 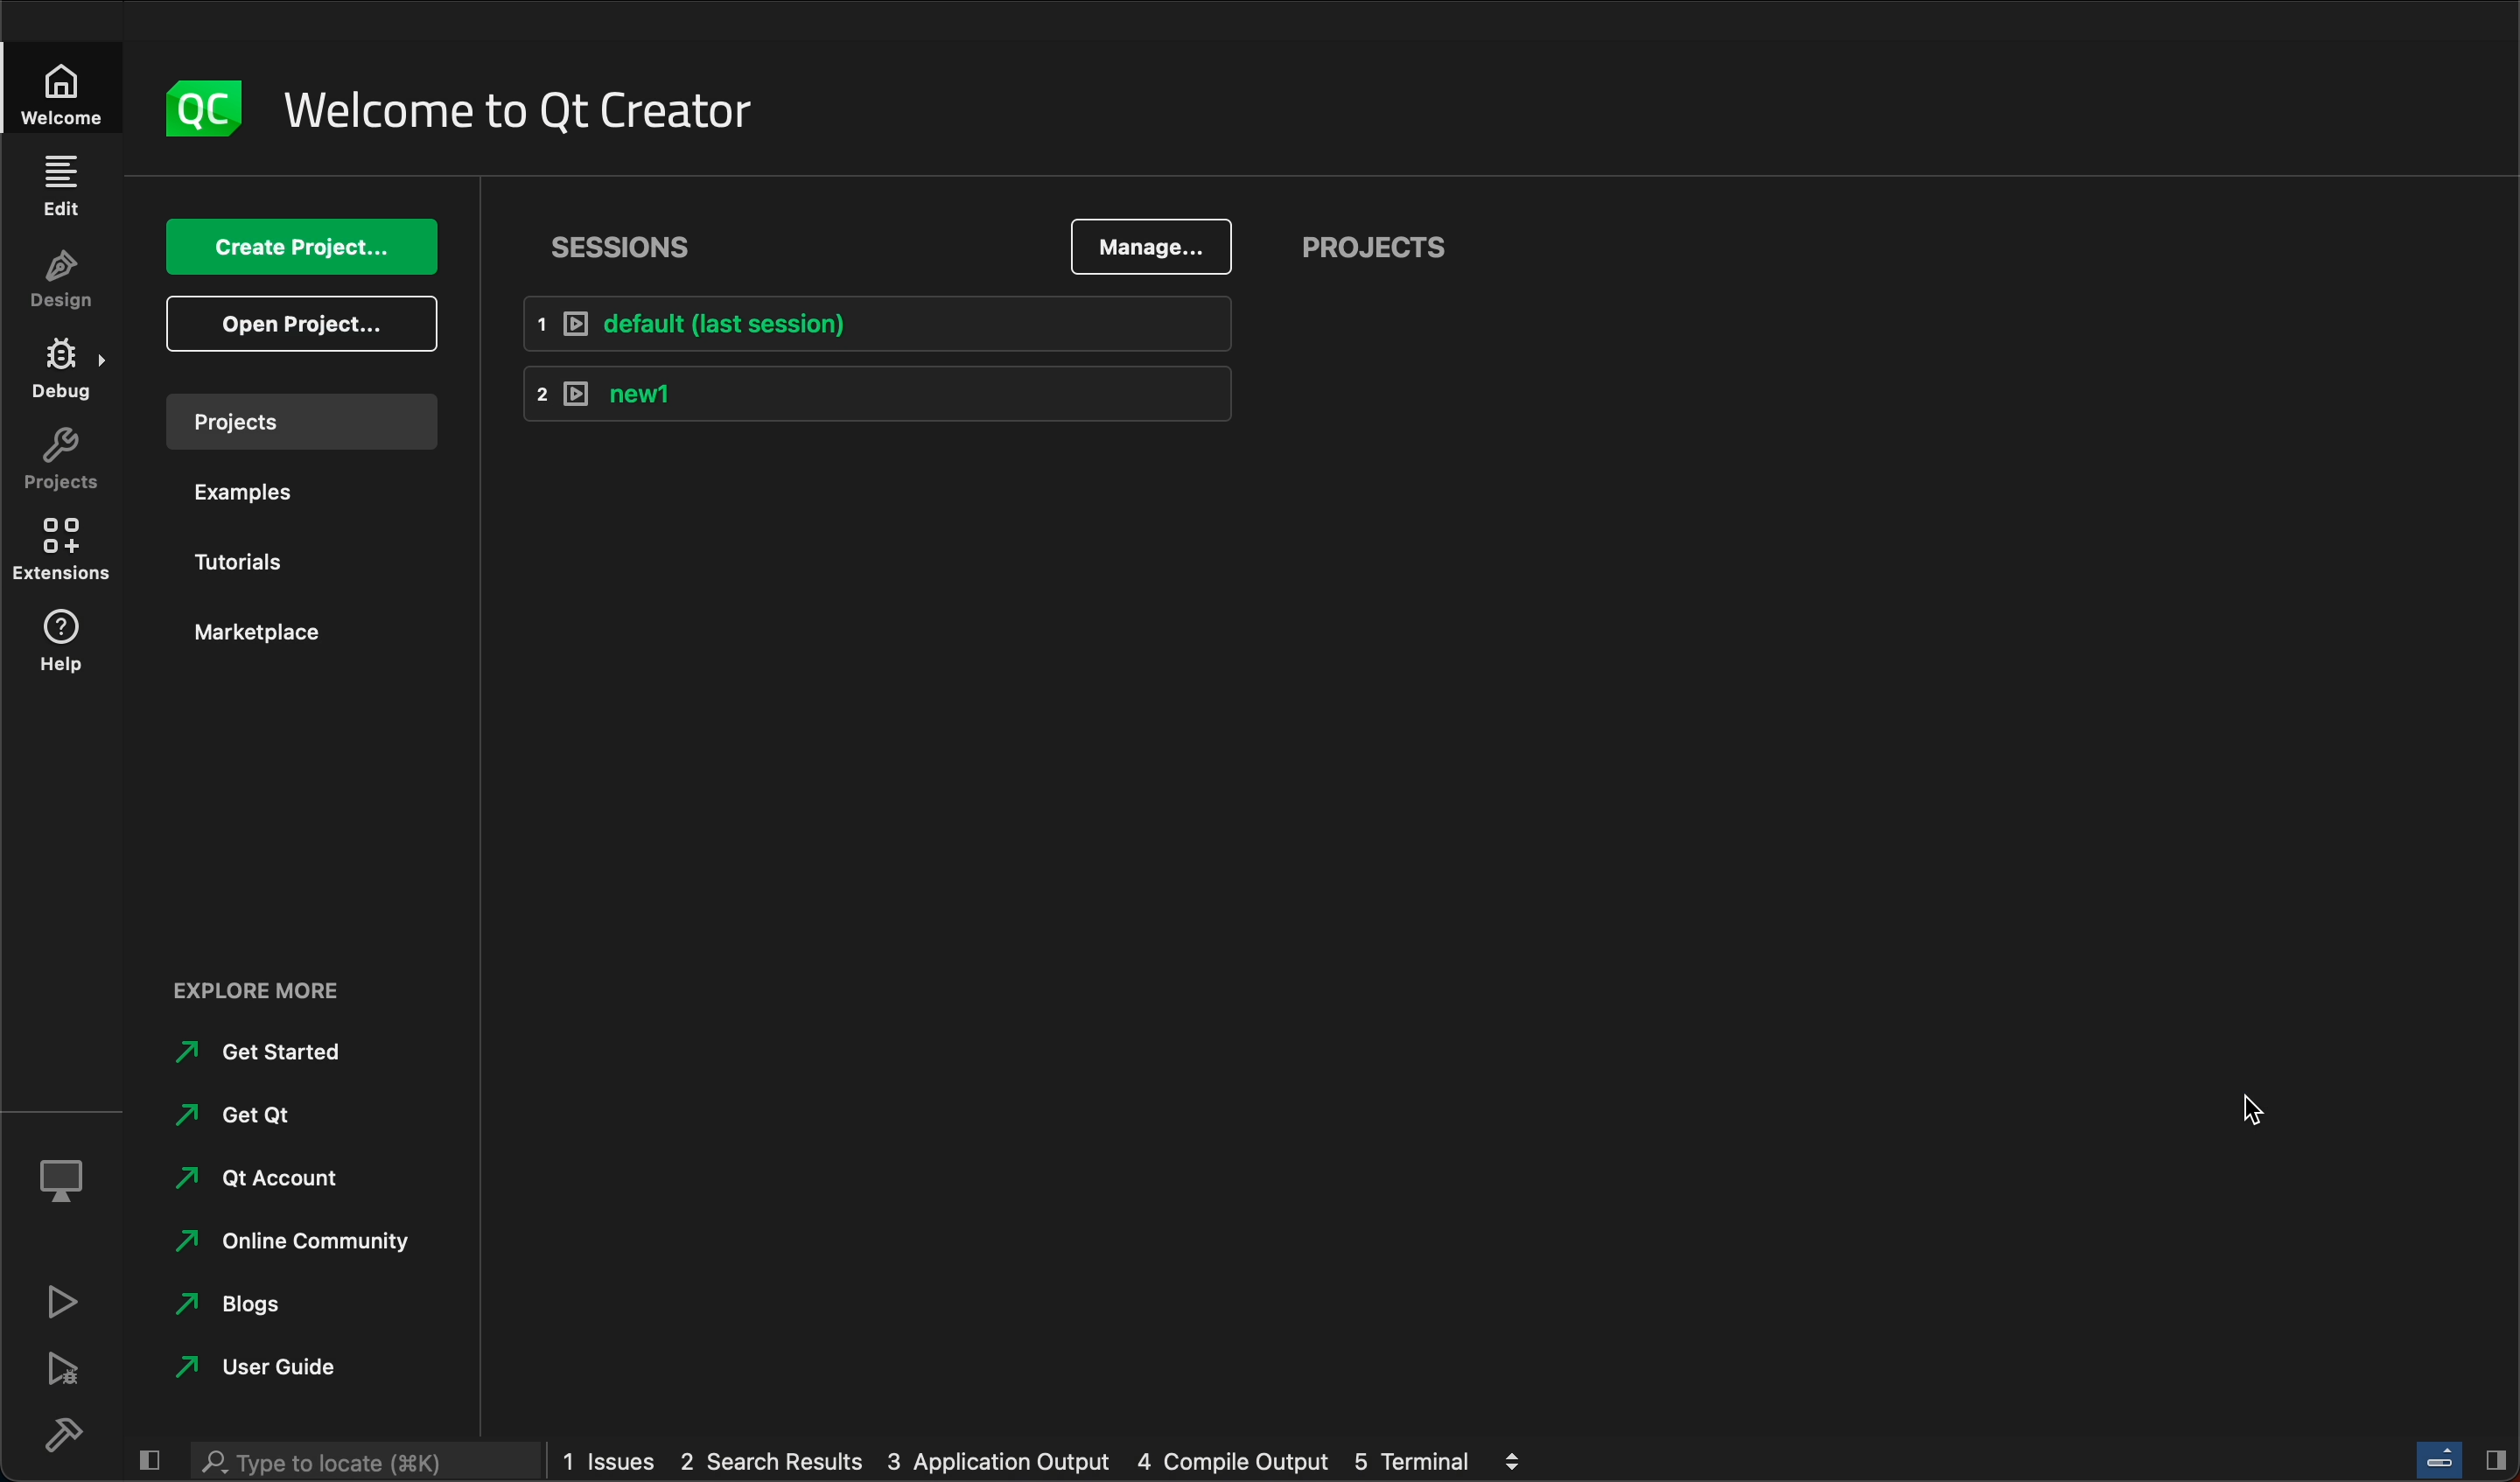 I want to click on Toggle progress bar, so click(x=2436, y=1455).